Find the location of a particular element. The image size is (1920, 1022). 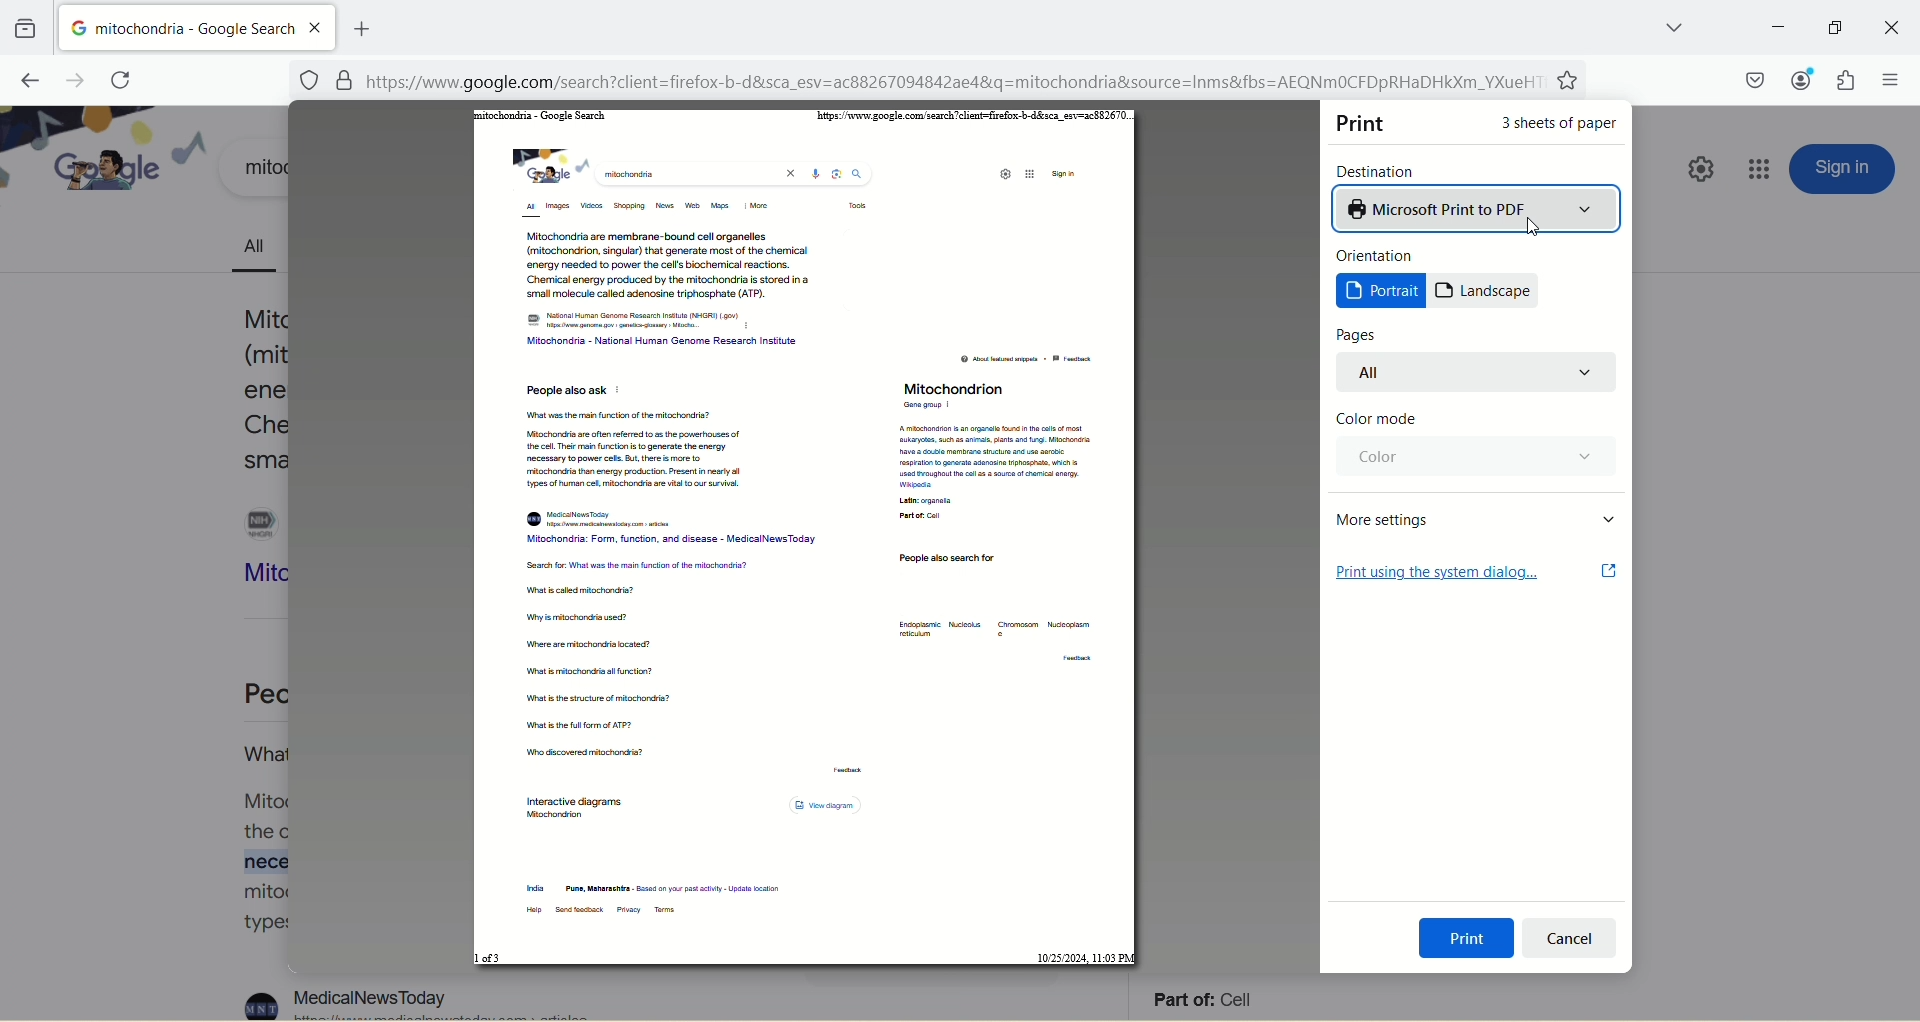

save to pocket is located at coordinates (1754, 80).